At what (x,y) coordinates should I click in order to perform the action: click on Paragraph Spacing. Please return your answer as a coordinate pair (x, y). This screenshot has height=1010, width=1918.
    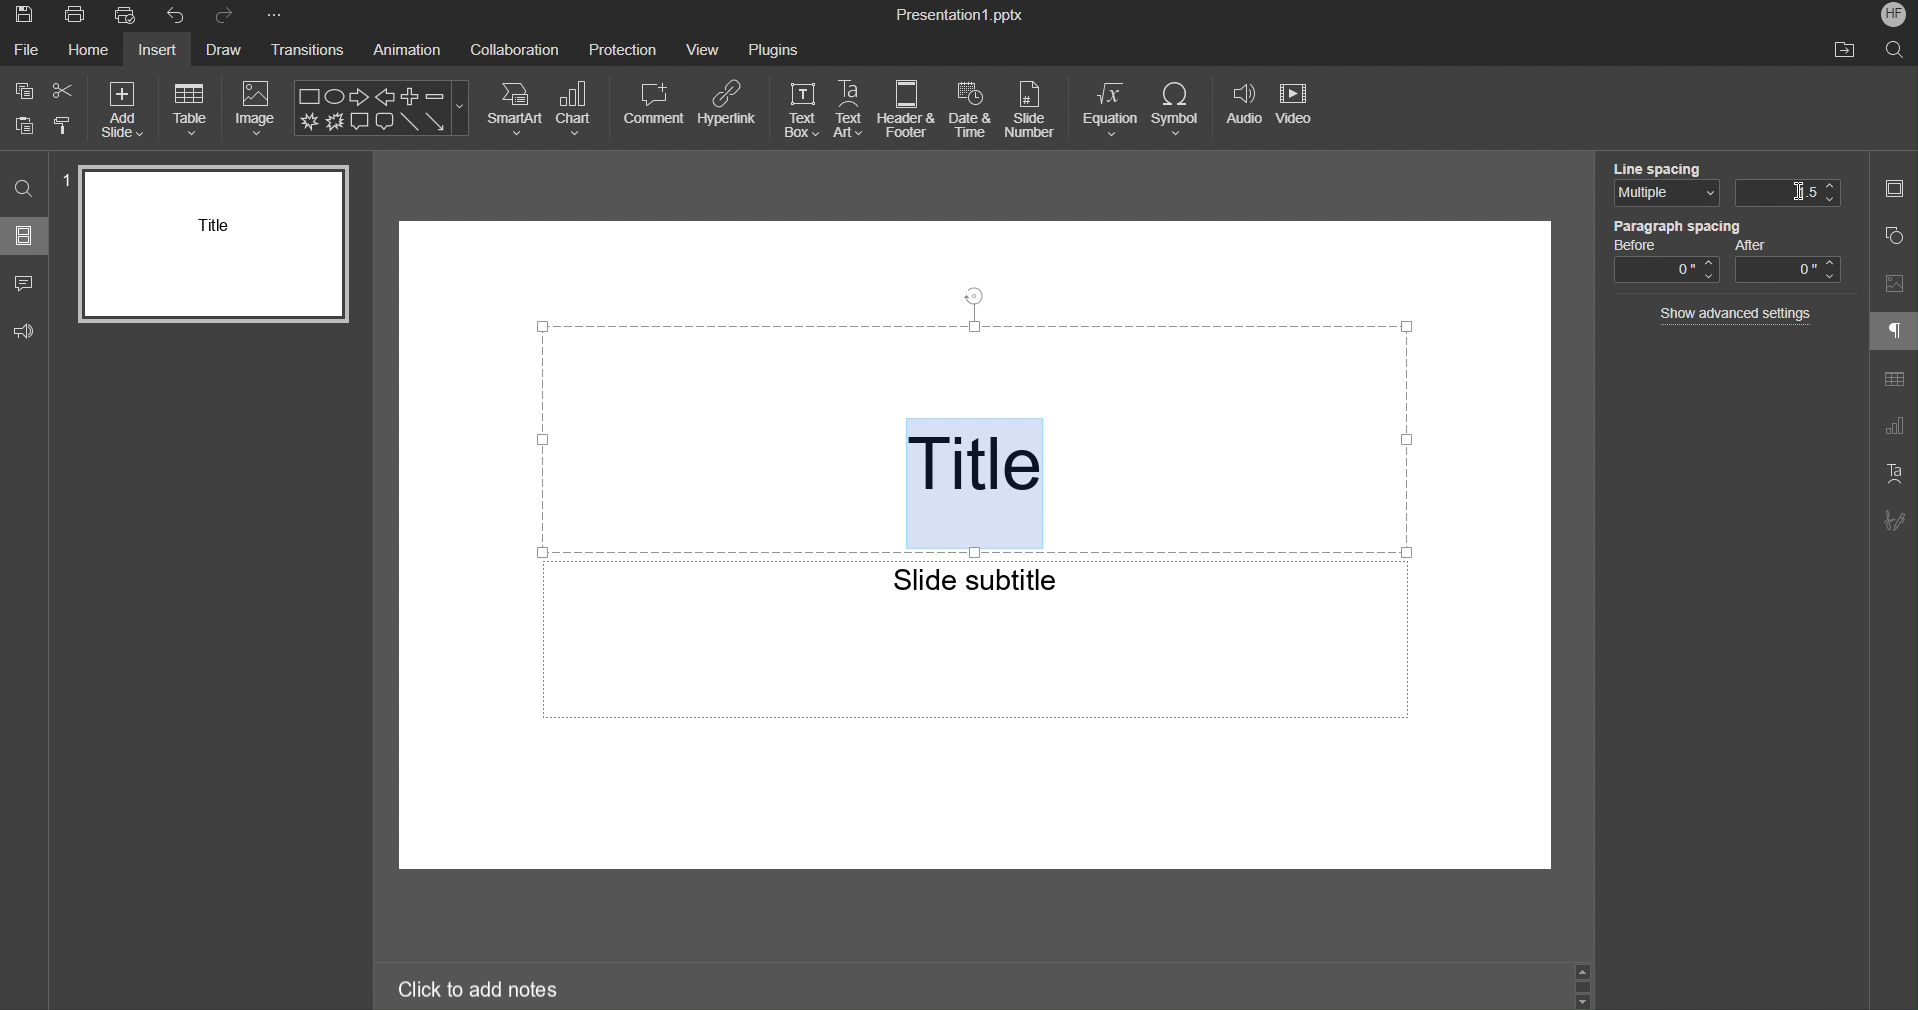
    Looking at the image, I should click on (1678, 226).